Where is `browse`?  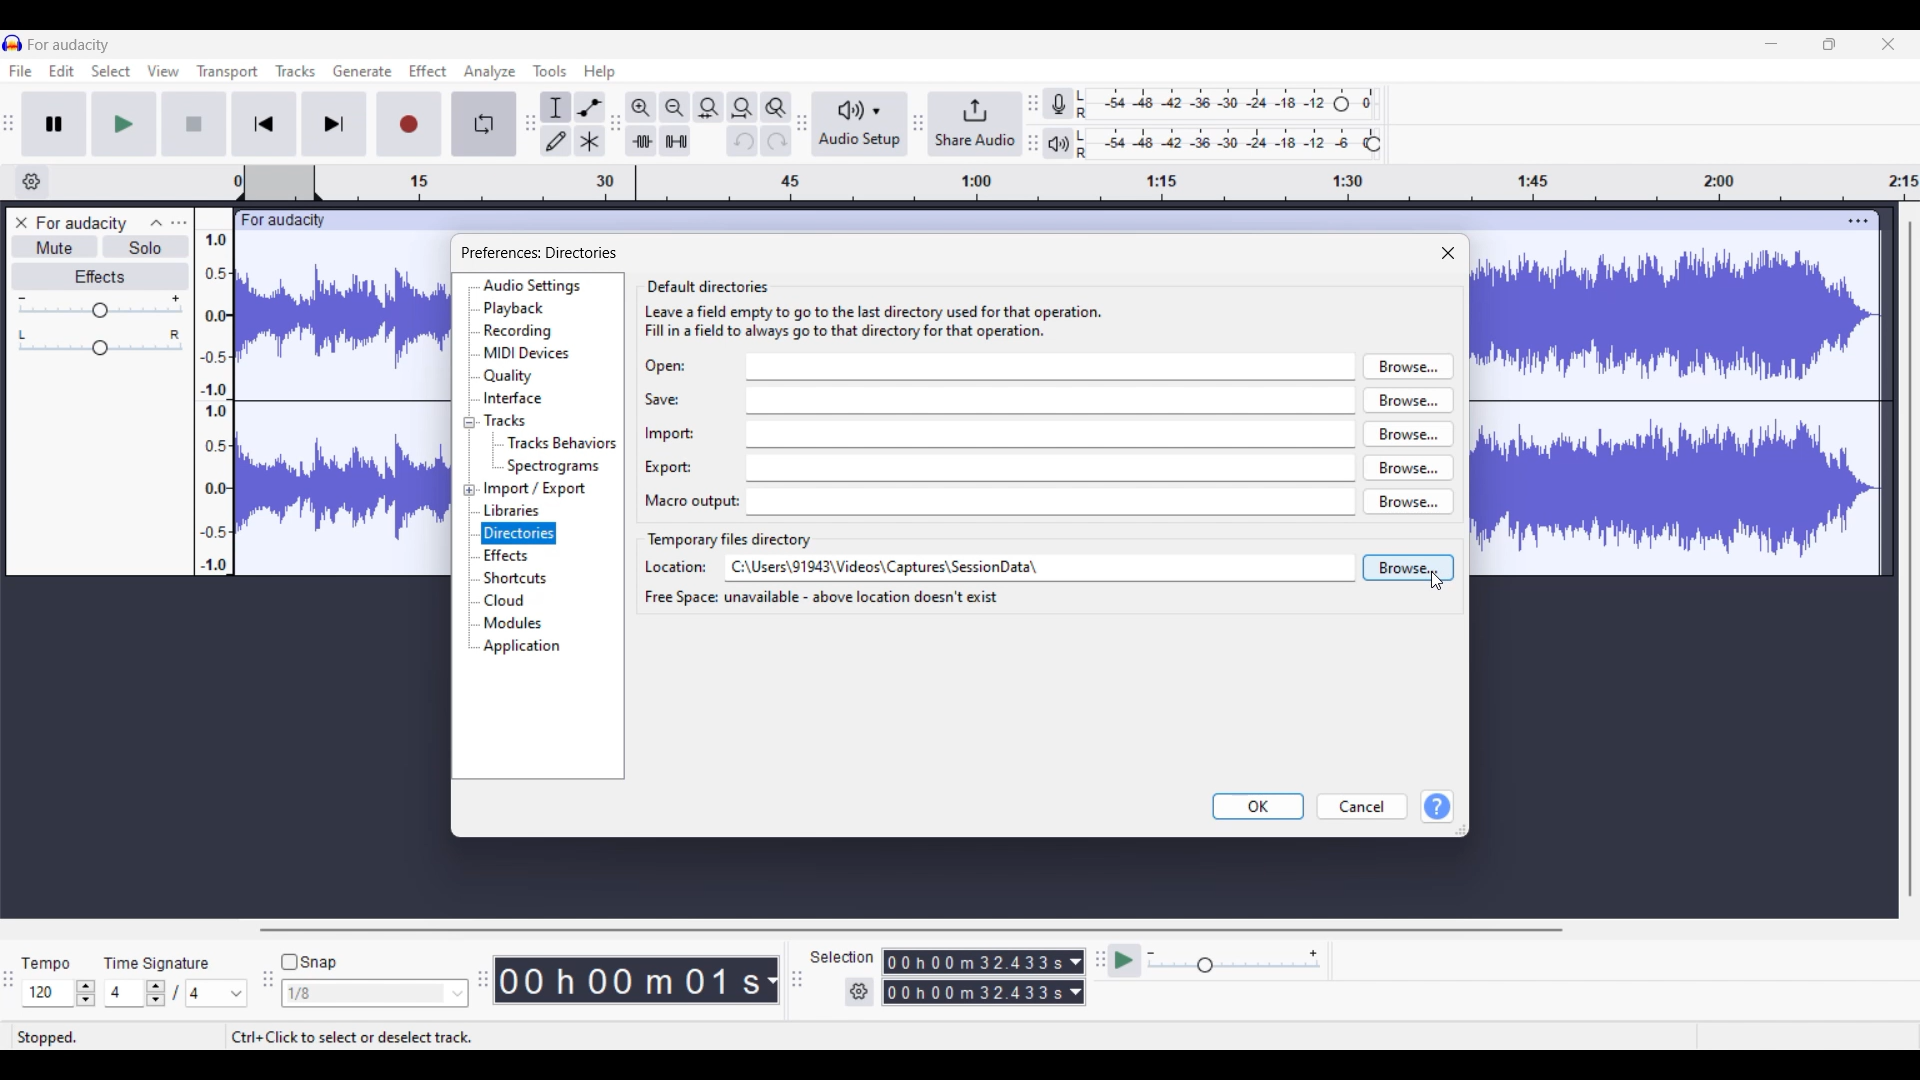 browse is located at coordinates (1409, 467).